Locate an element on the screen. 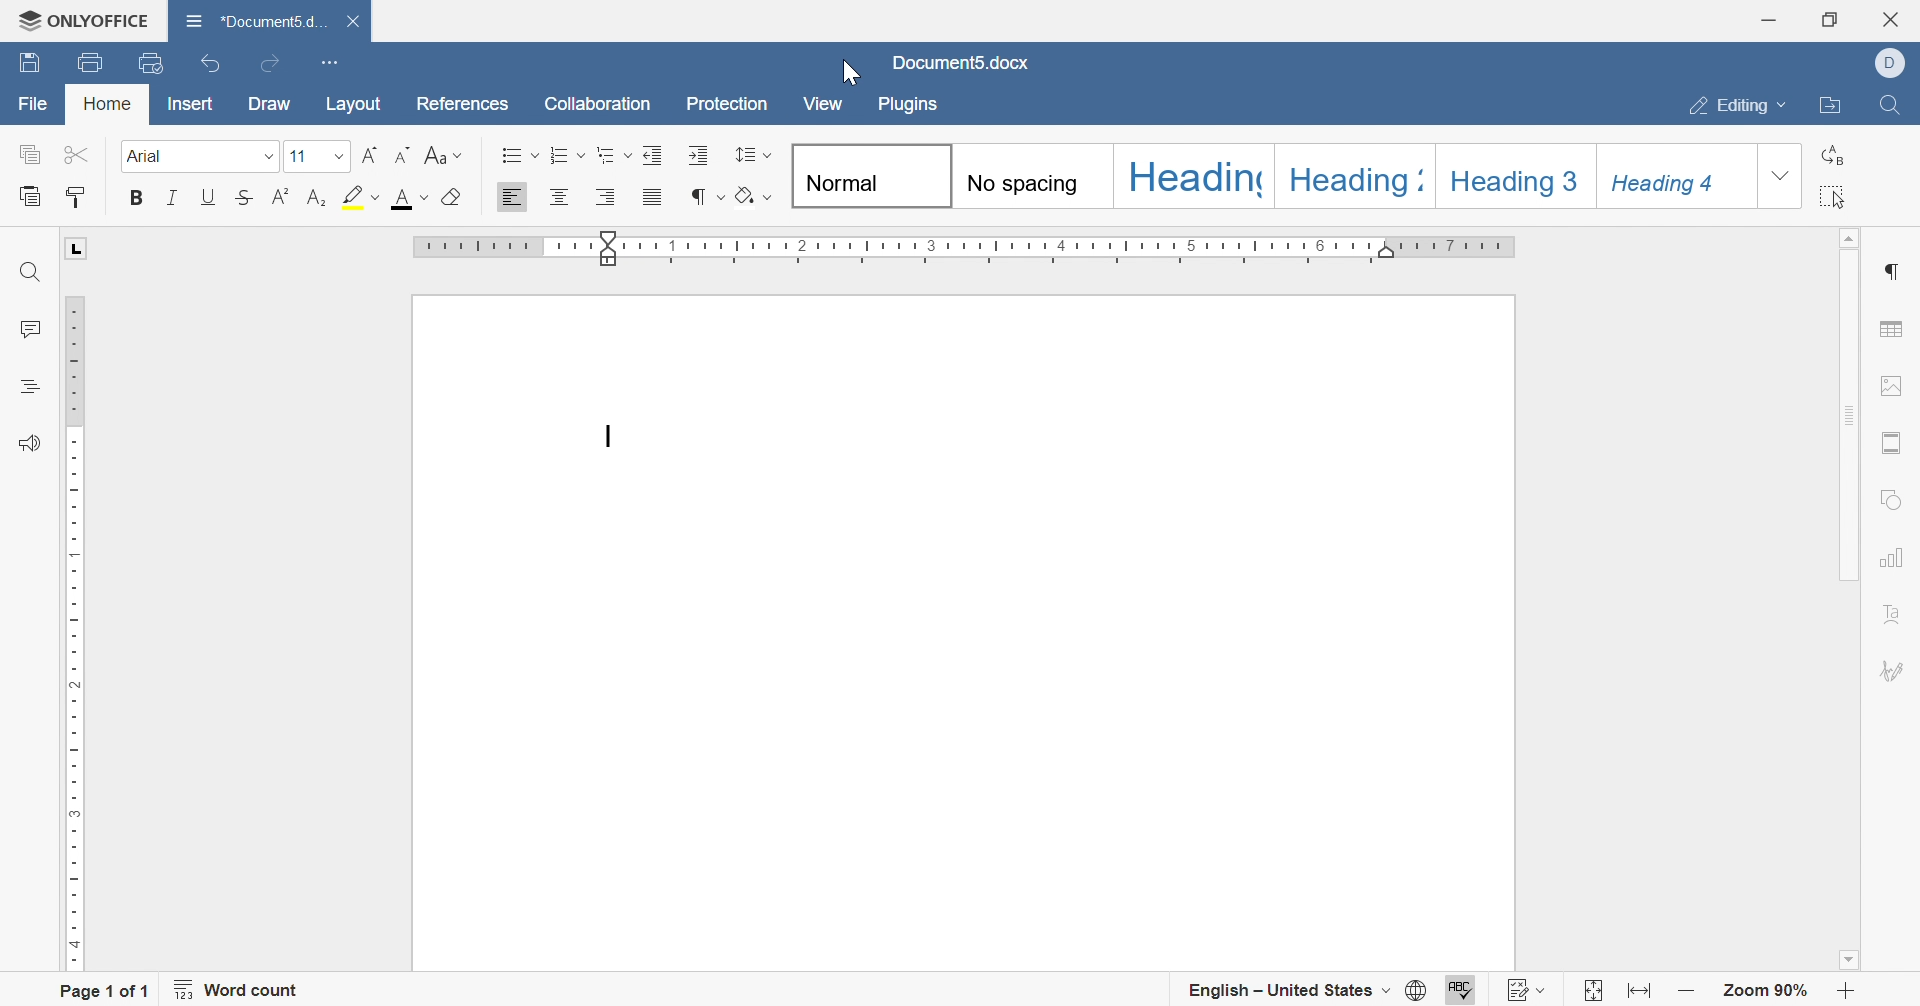  paragraph settings is located at coordinates (1895, 268).